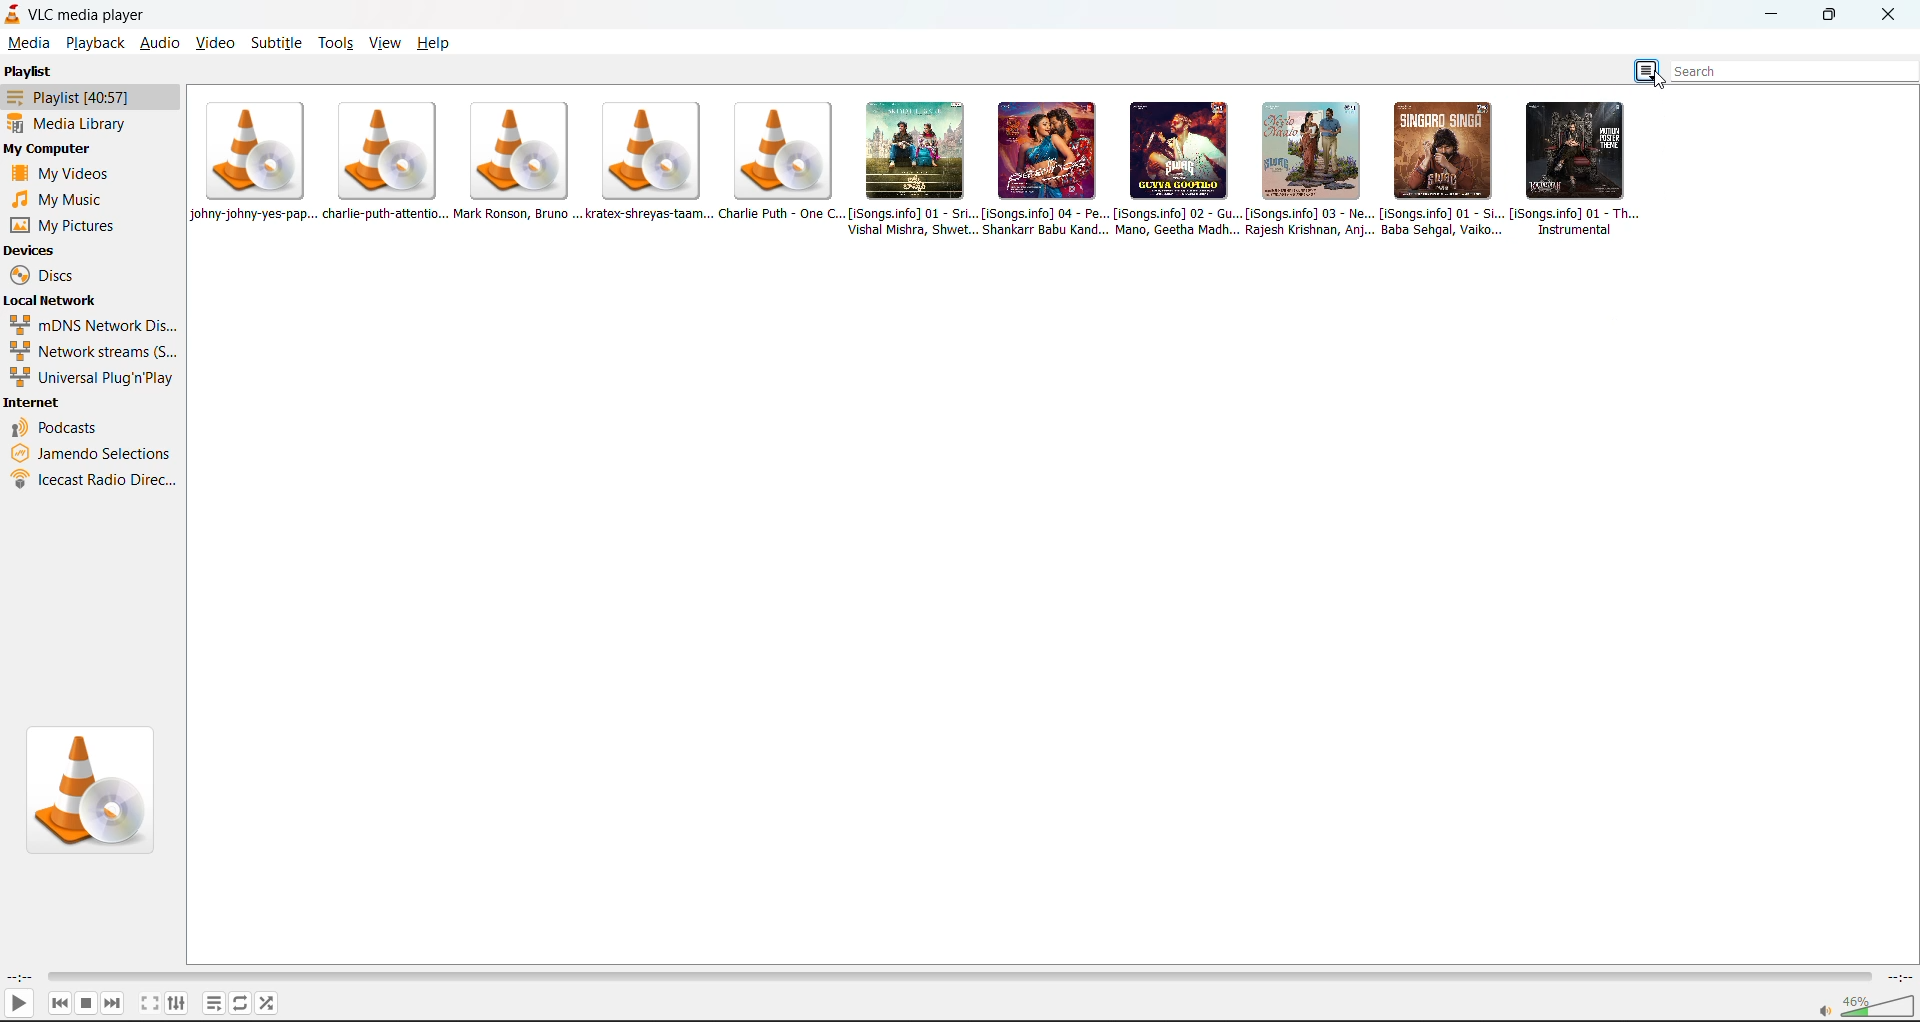 Image resolution: width=1920 pixels, height=1022 pixels. What do you see at coordinates (91, 352) in the screenshot?
I see `network streams` at bounding box center [91, 352].